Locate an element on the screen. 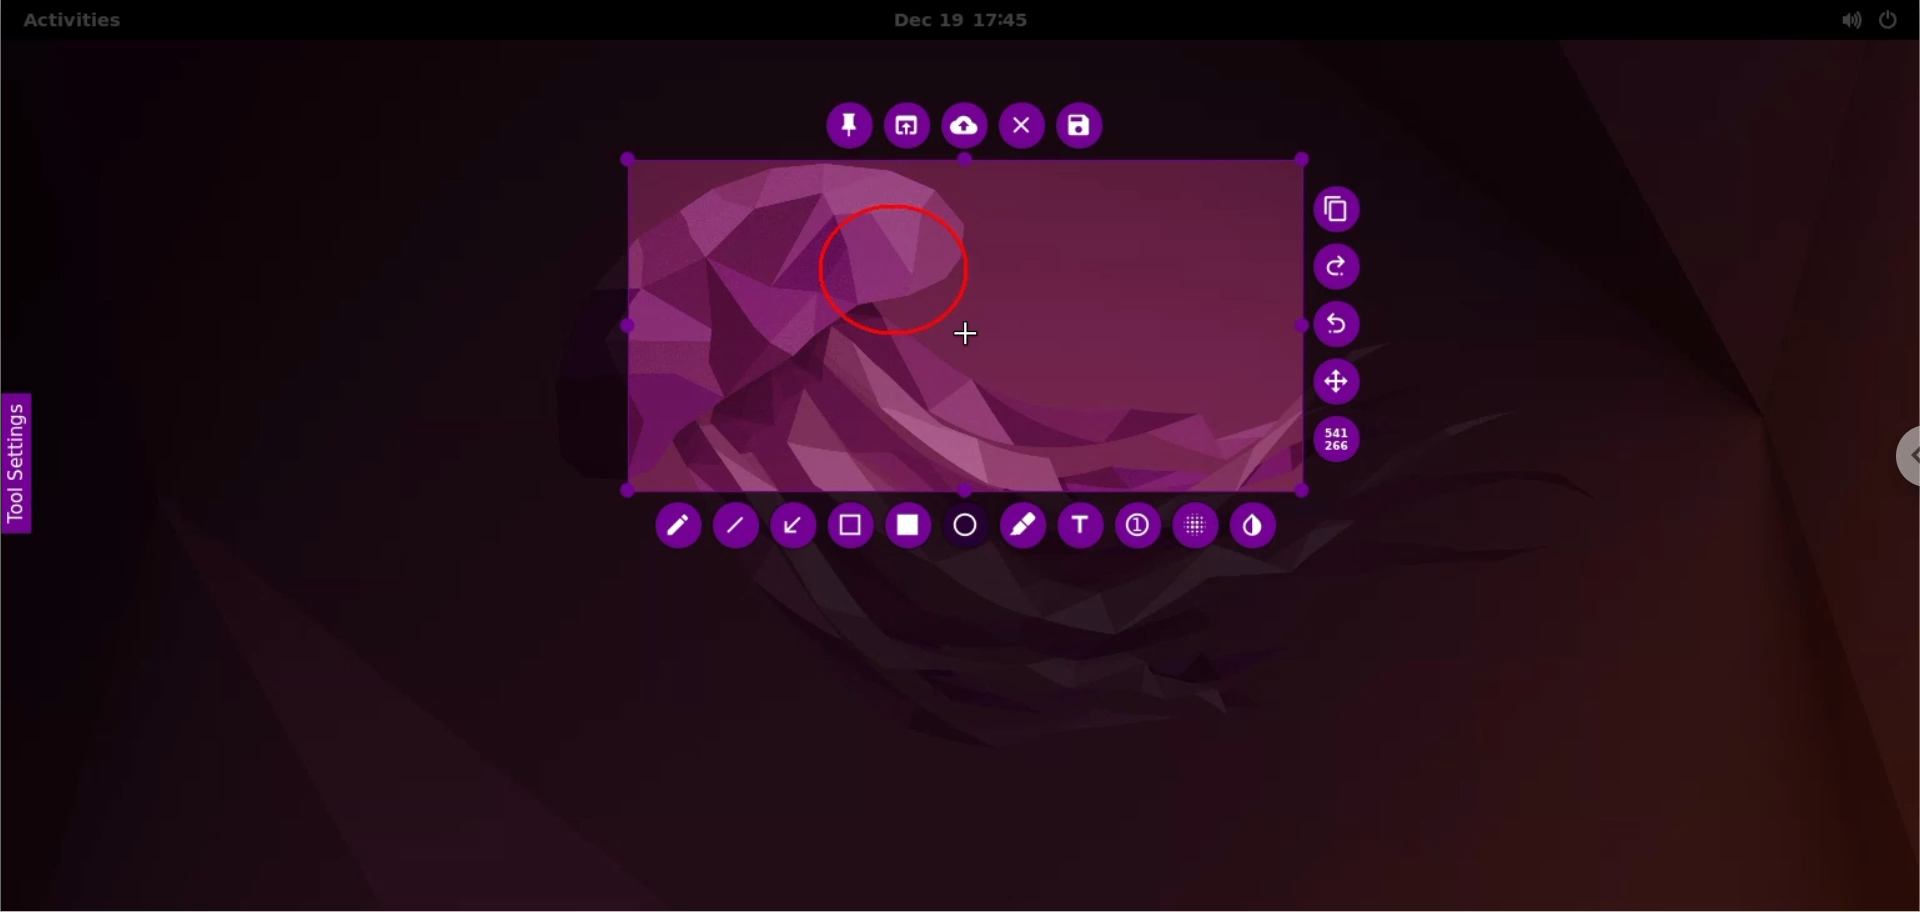 This screenshot has height=912, width=1920. copy to clipboard is located at coordinates (1342, 212).